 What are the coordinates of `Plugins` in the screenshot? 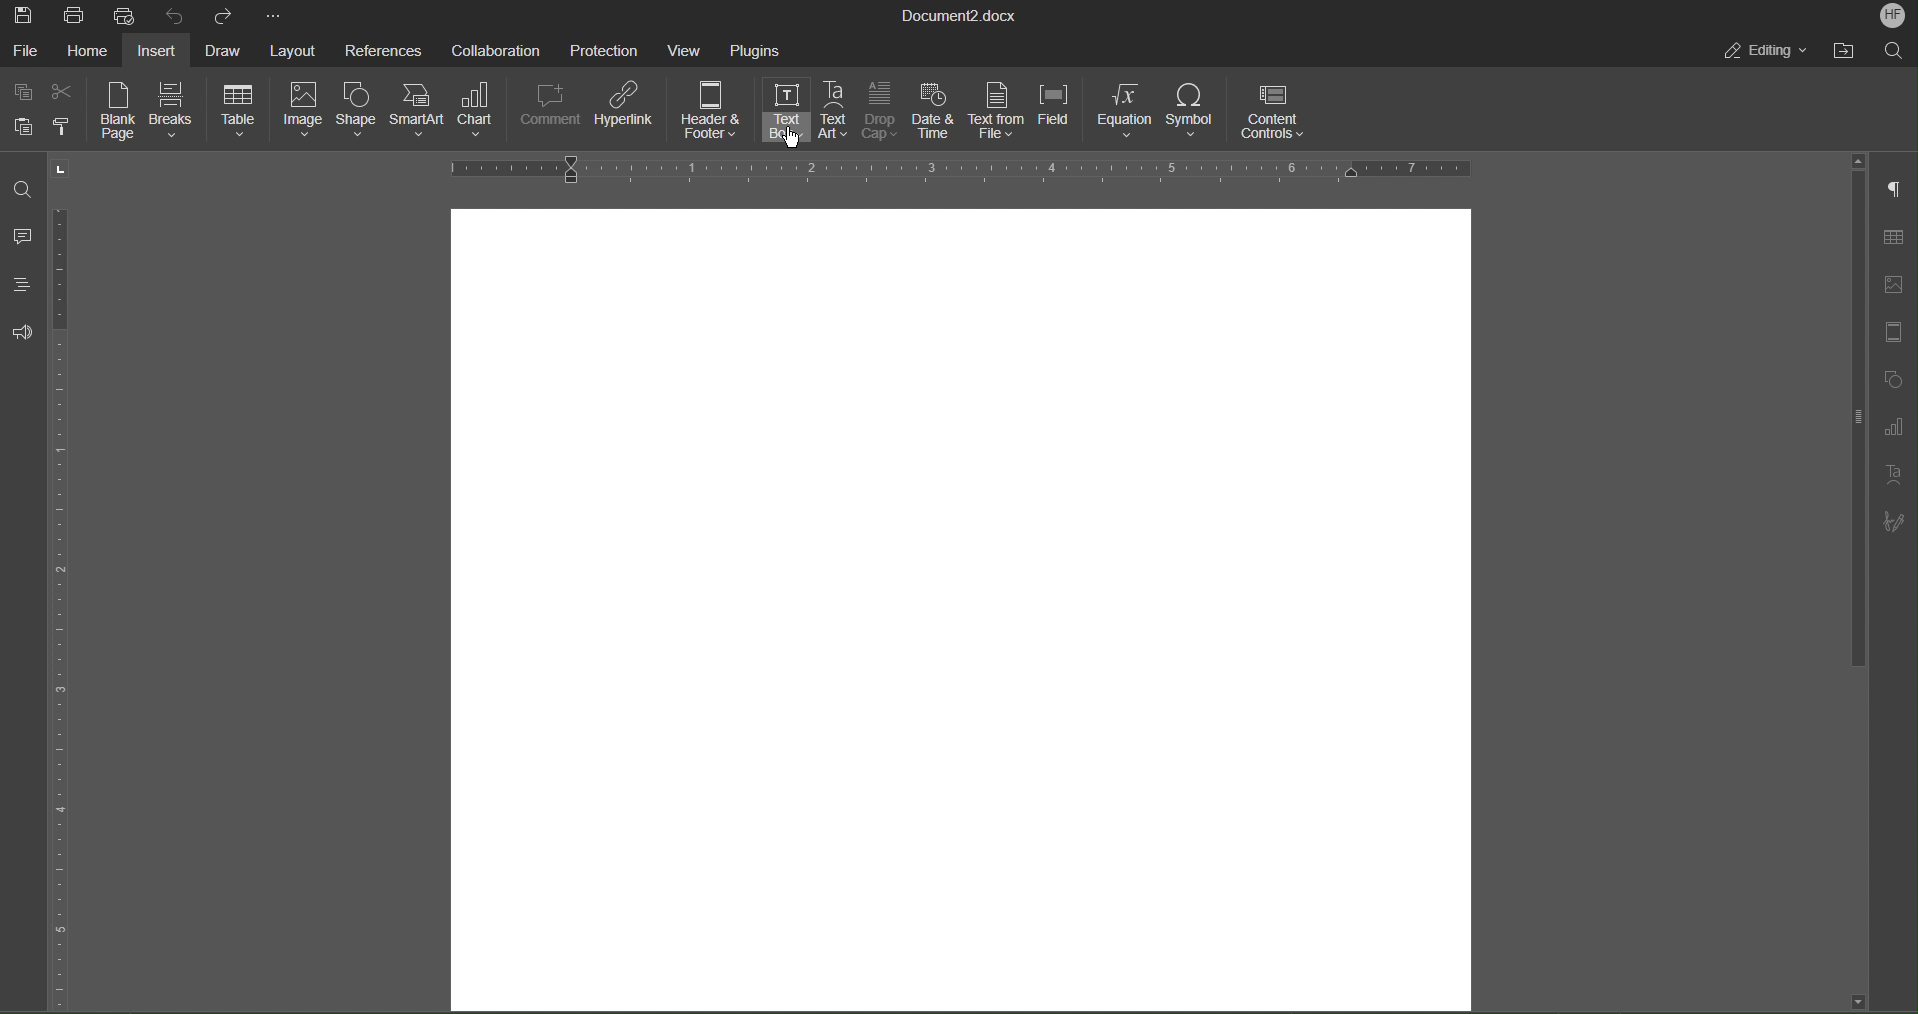 It's located at (756, 48).